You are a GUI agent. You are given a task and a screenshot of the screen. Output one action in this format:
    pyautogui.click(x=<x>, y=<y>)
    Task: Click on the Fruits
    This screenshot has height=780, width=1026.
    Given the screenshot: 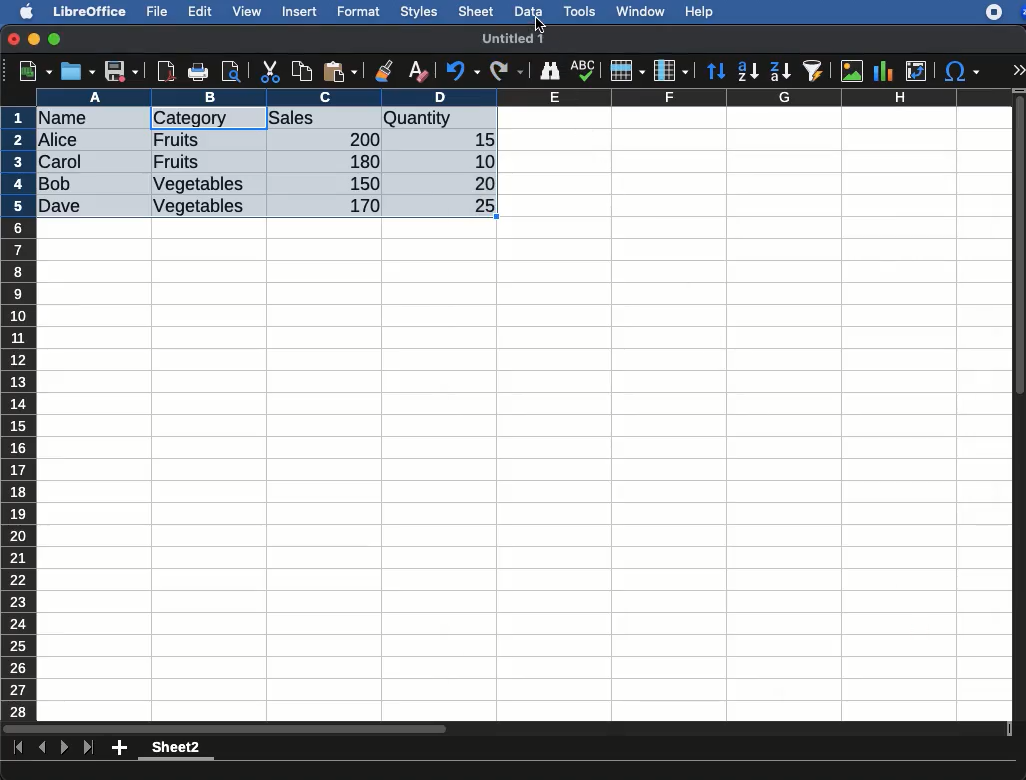 What is the action you would take?
    pyautogui.click(x=176, y=162)
    